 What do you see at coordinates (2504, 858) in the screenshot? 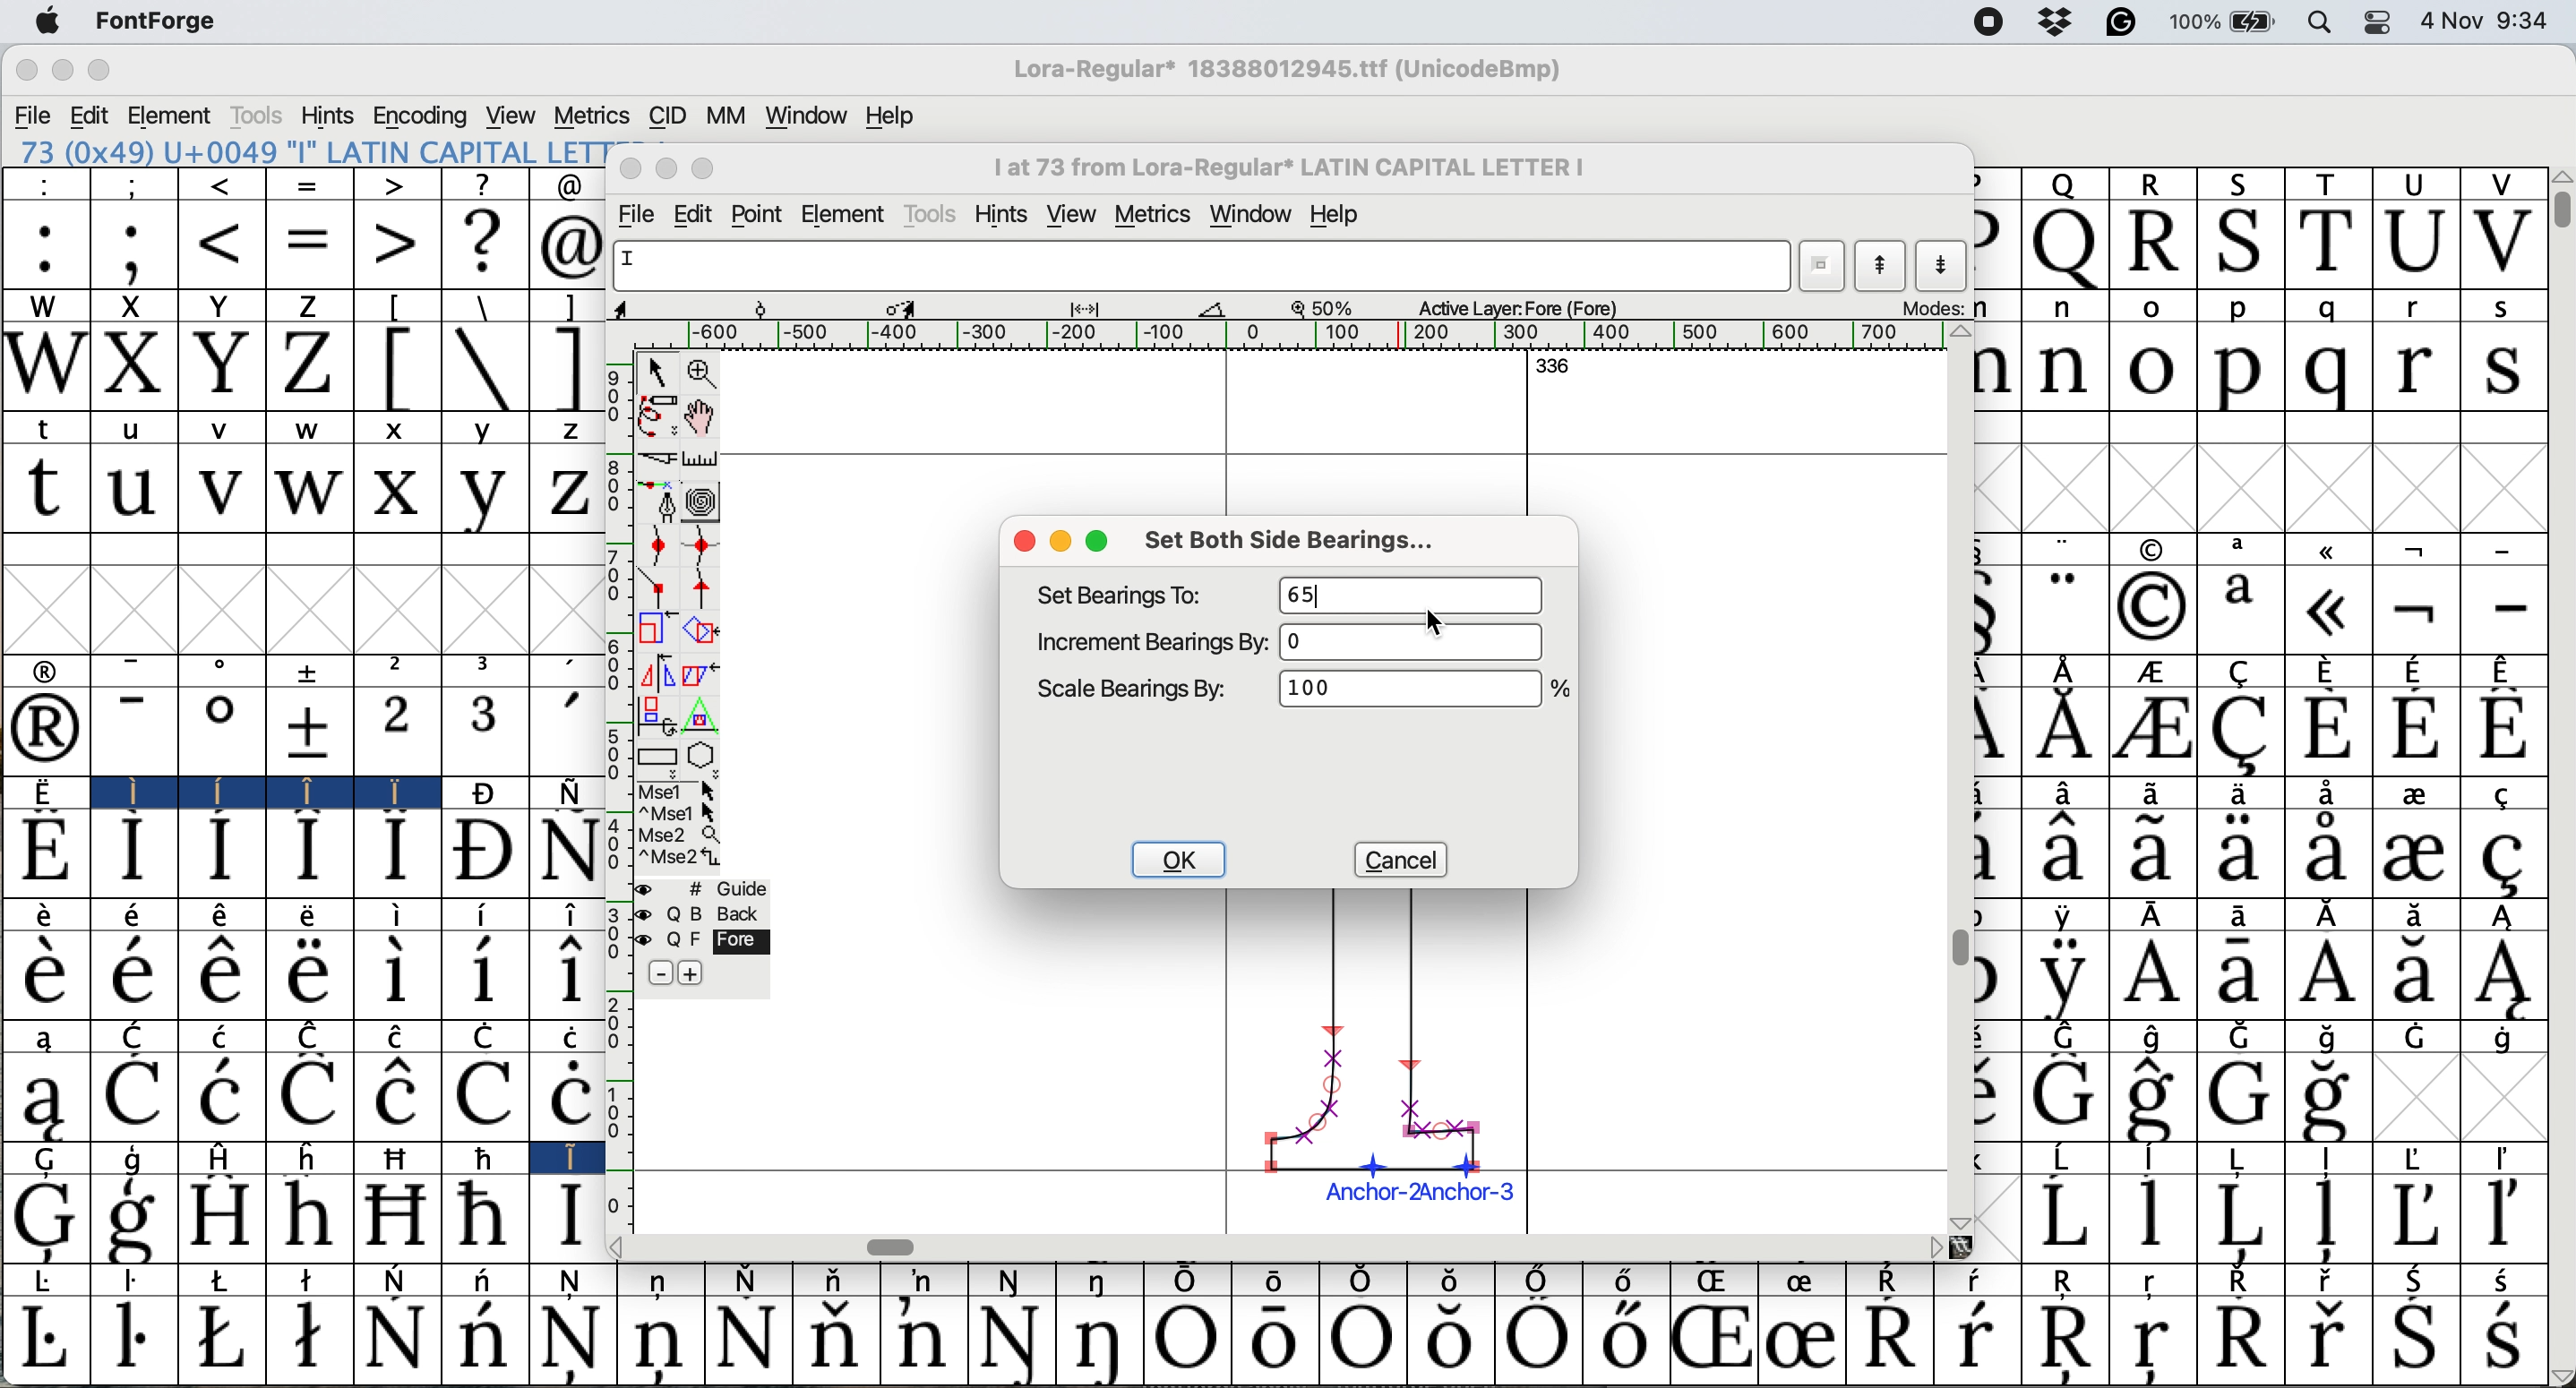
I see `Symbol` at bounding box center [2504, 858].